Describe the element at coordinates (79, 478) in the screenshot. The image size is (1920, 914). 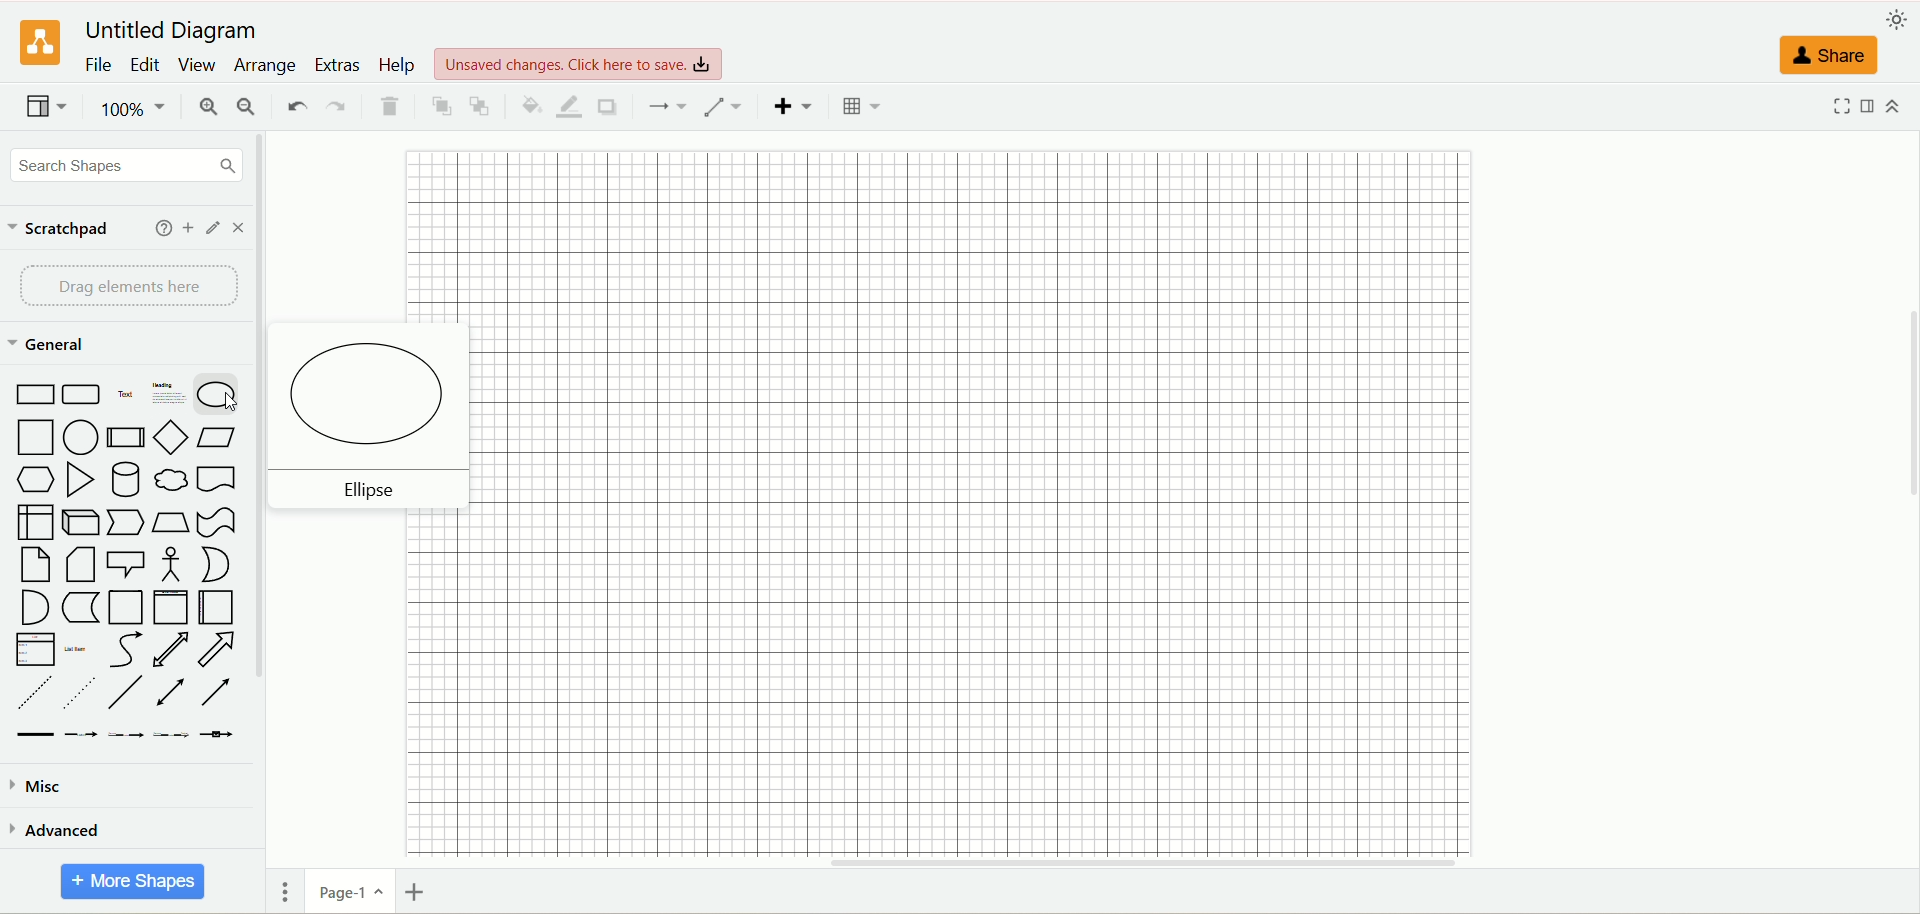
I see `triangle` at that location.